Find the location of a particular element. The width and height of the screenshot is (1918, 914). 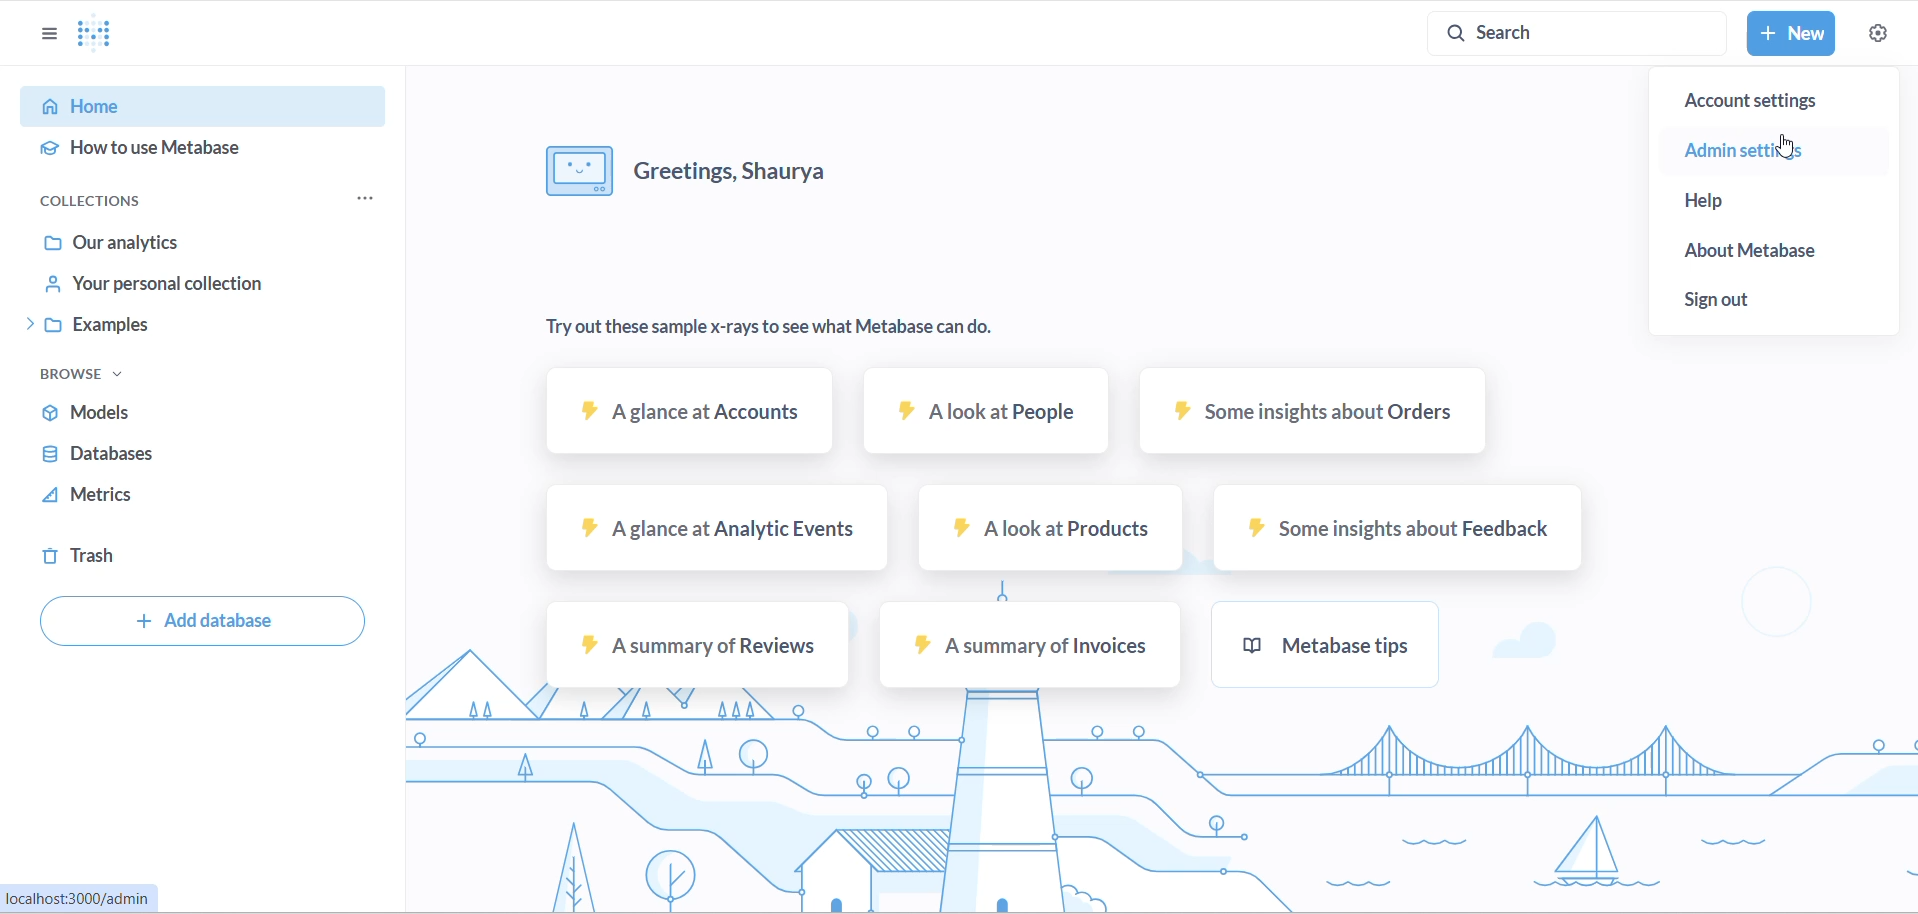

A glance at Analytic events is located at coordinates (713, 526).